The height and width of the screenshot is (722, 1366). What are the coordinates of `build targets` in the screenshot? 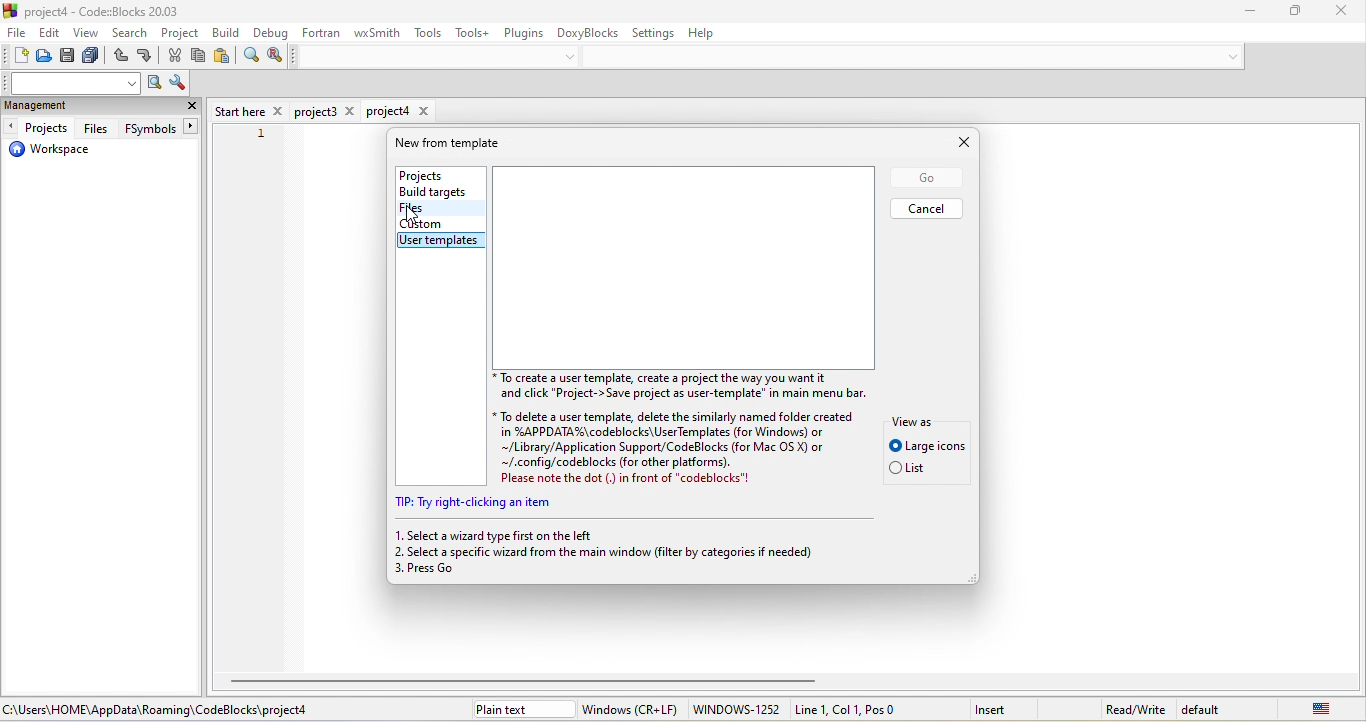 It's located at (438, 192).